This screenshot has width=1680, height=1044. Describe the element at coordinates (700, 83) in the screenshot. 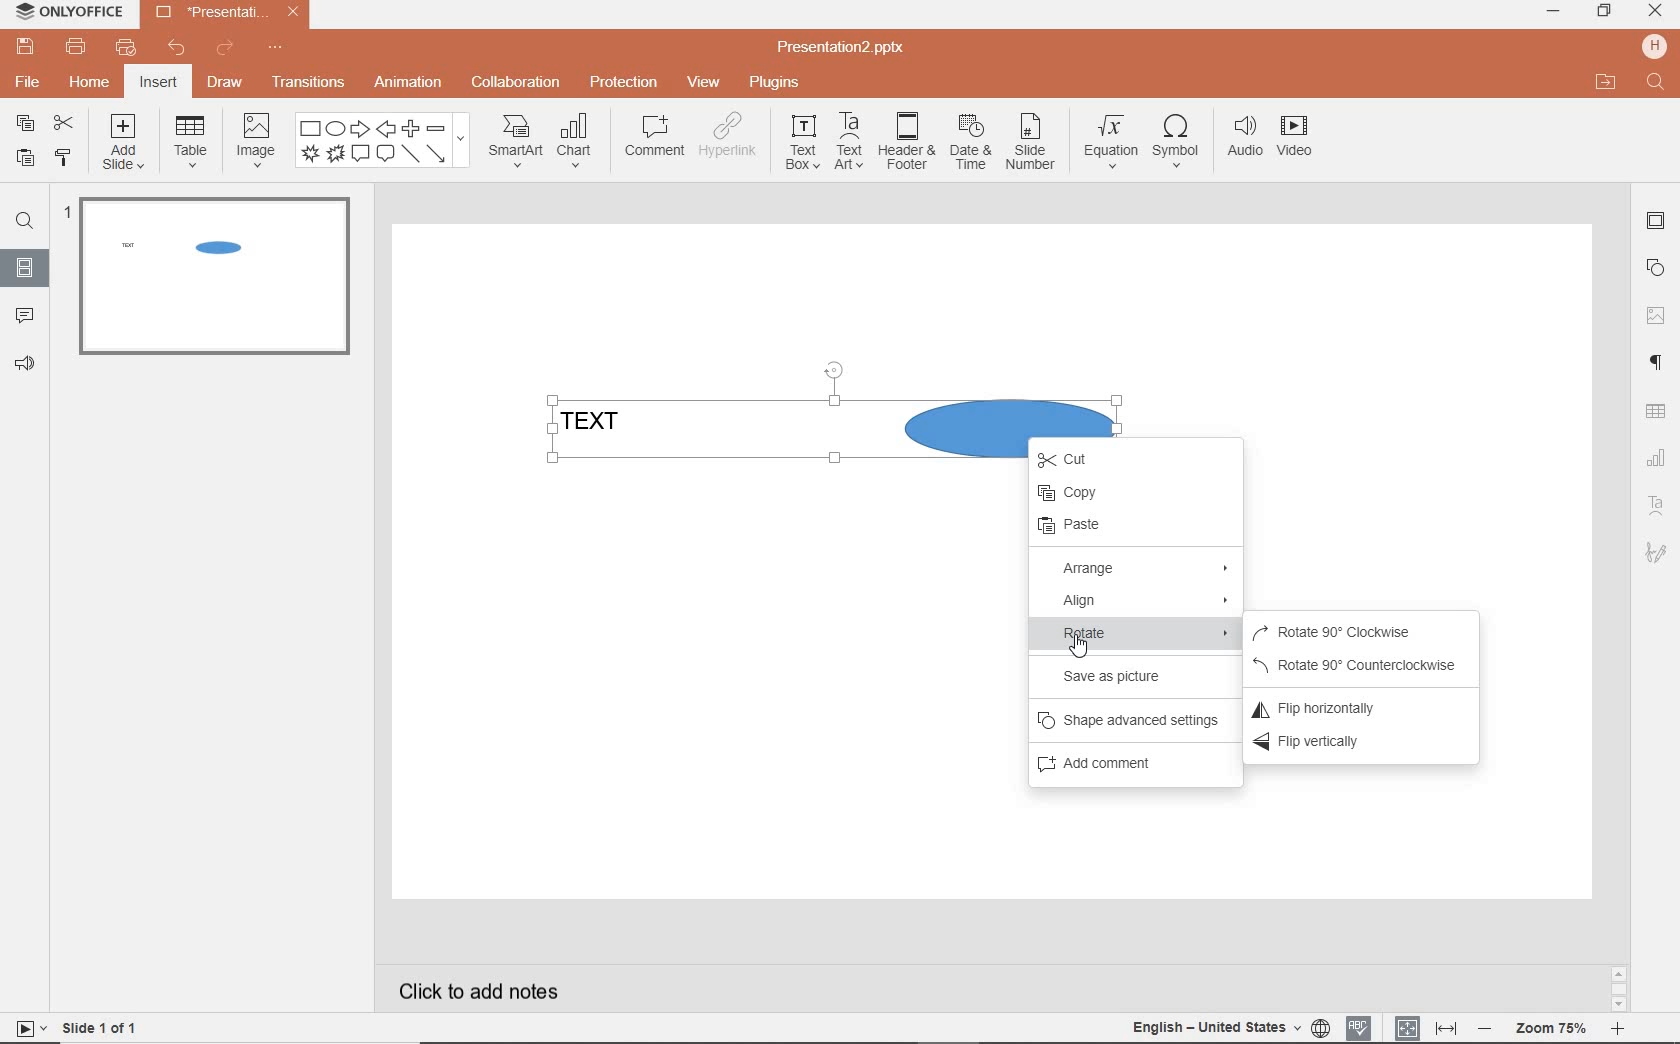

I see `view` at that location.